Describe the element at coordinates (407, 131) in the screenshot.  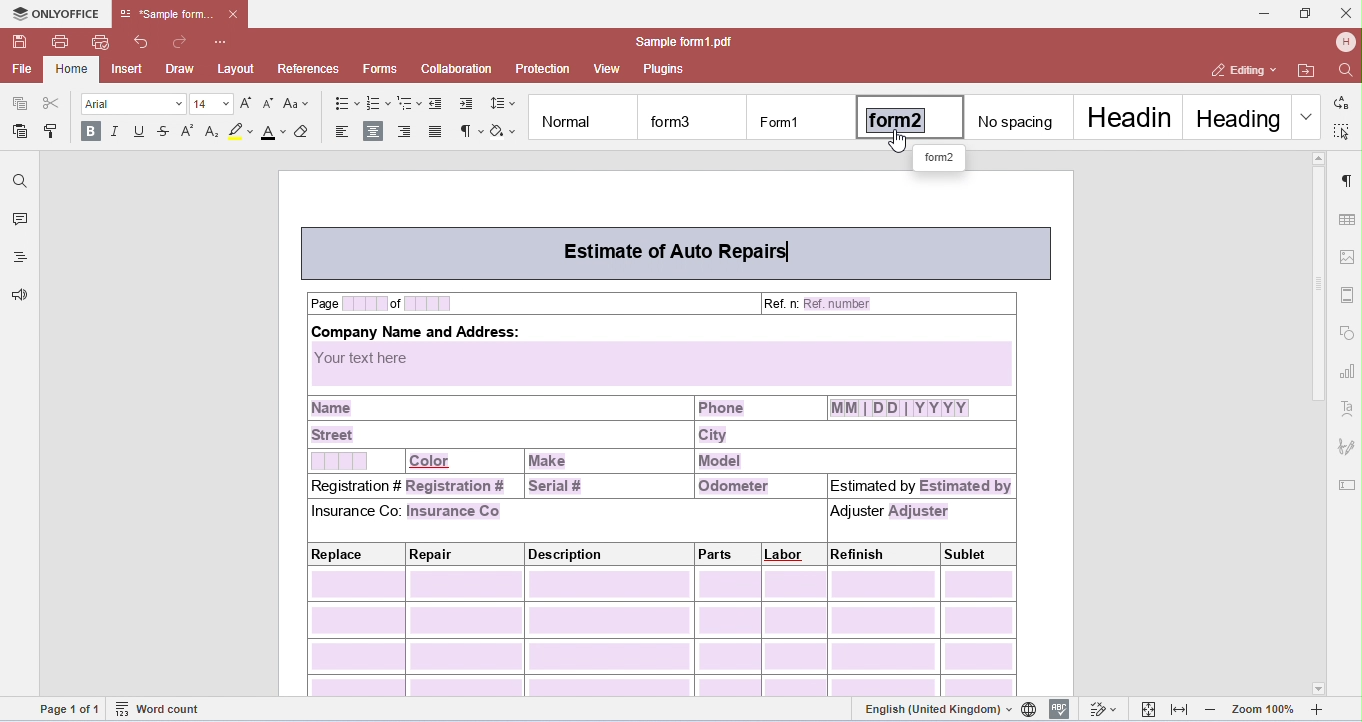
I see `align right` at that location.